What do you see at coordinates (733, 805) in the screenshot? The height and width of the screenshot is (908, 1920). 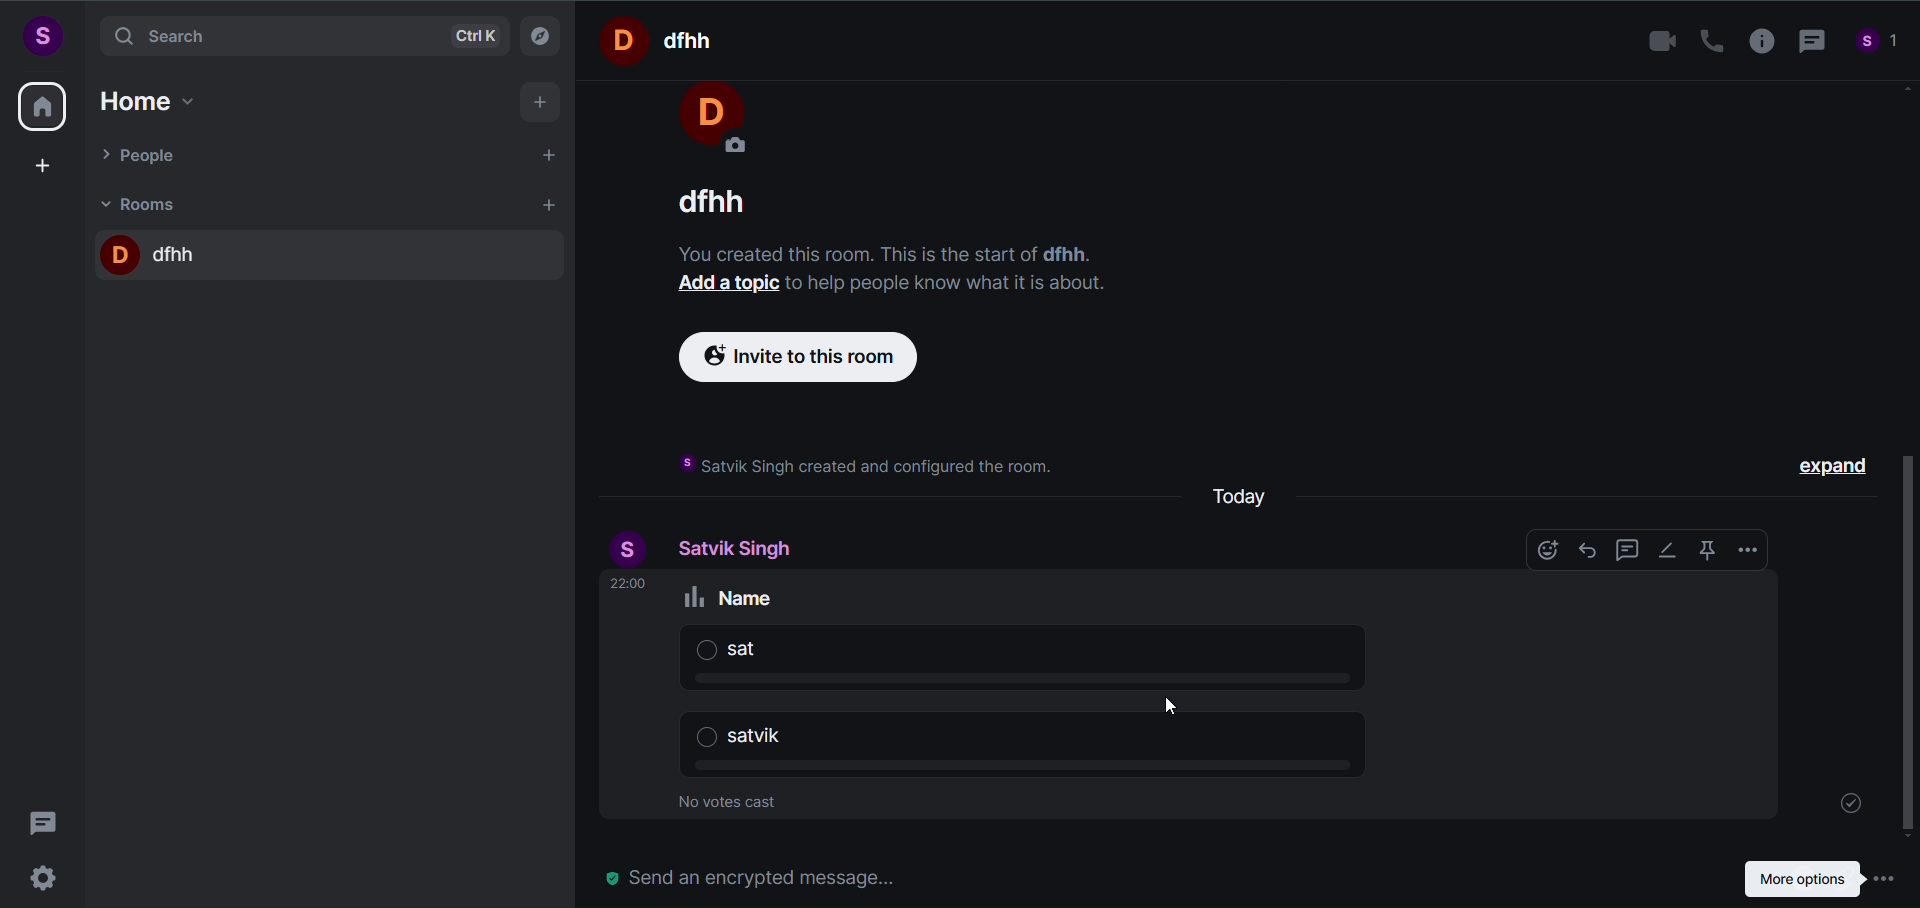 I see `no votes cast` at bounding box center [733, 805].